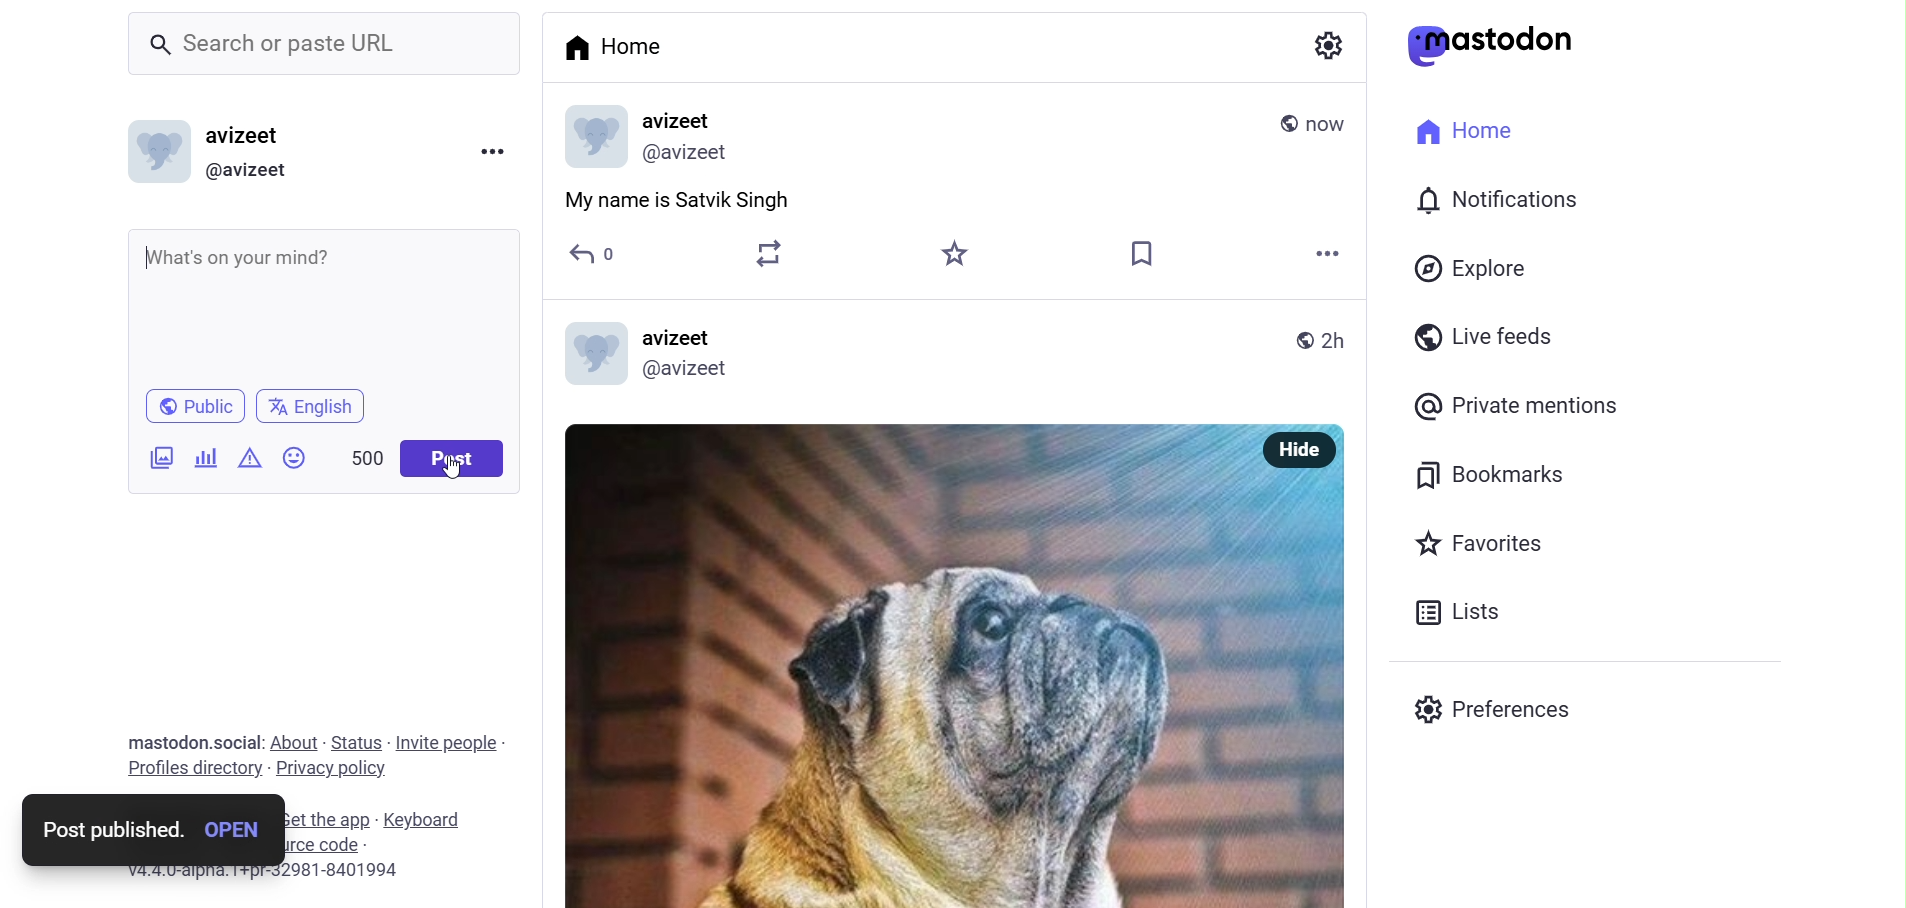  Describe the element at coordinates (677, 202) in the screenshot. I see `introduction post` at that location.